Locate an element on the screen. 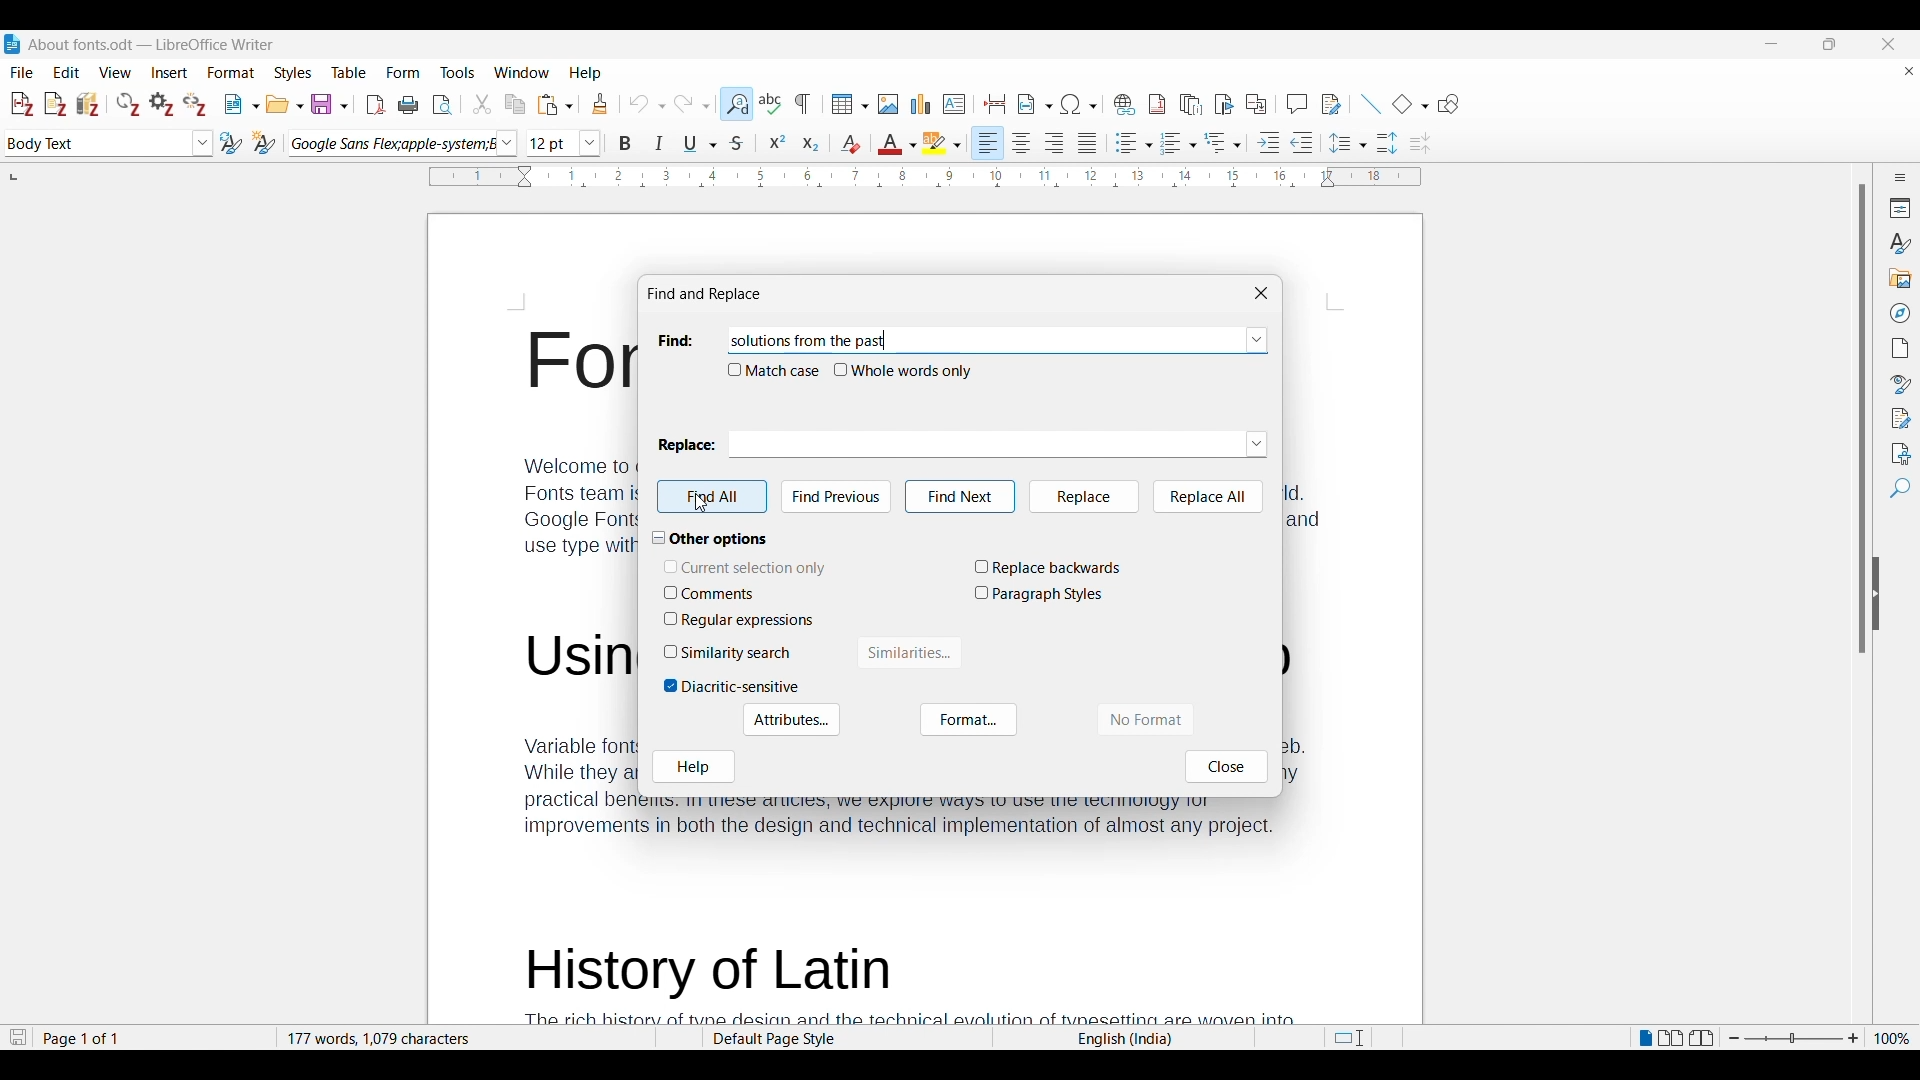 This screenshot has height=1080, width=1920. Highlight color options and current selection is located at coordinates (942, 143).